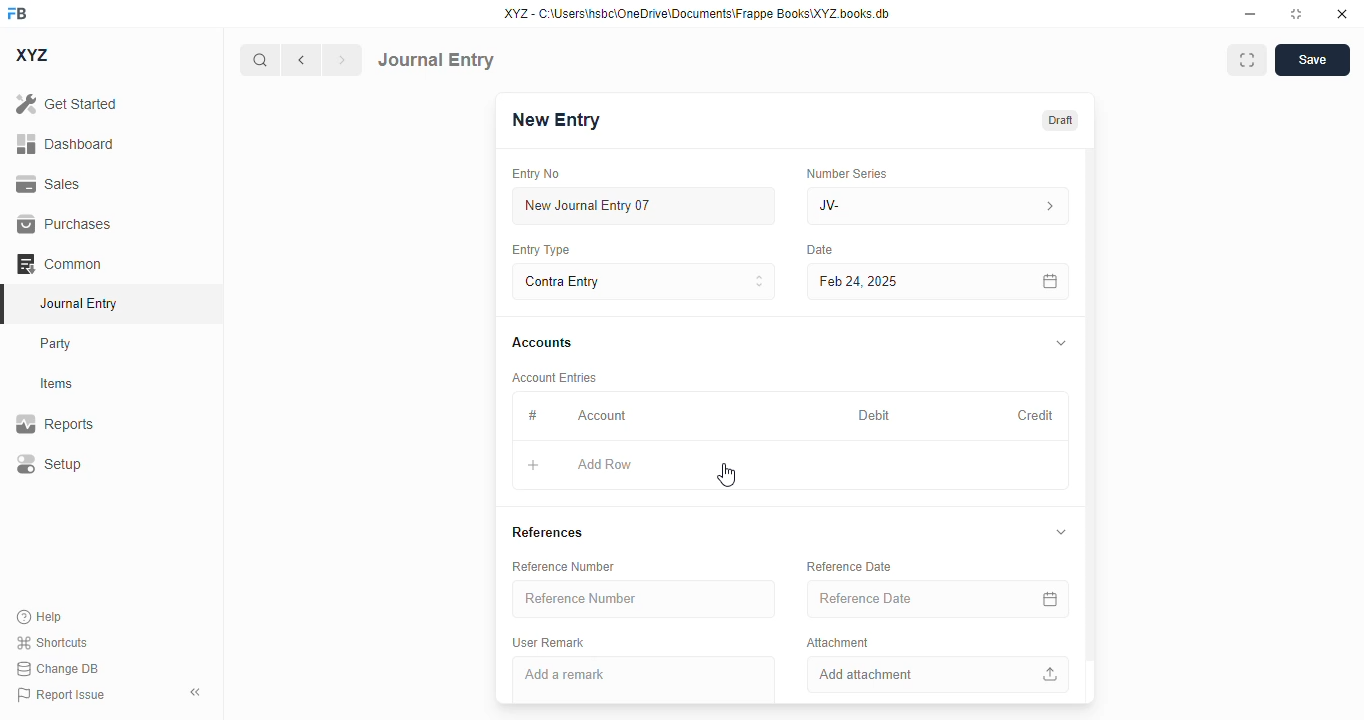 This screenshot has width=1364, height=720. Describe the element at coordinates (602, 416) in the screenshot. I see `account` at that location.